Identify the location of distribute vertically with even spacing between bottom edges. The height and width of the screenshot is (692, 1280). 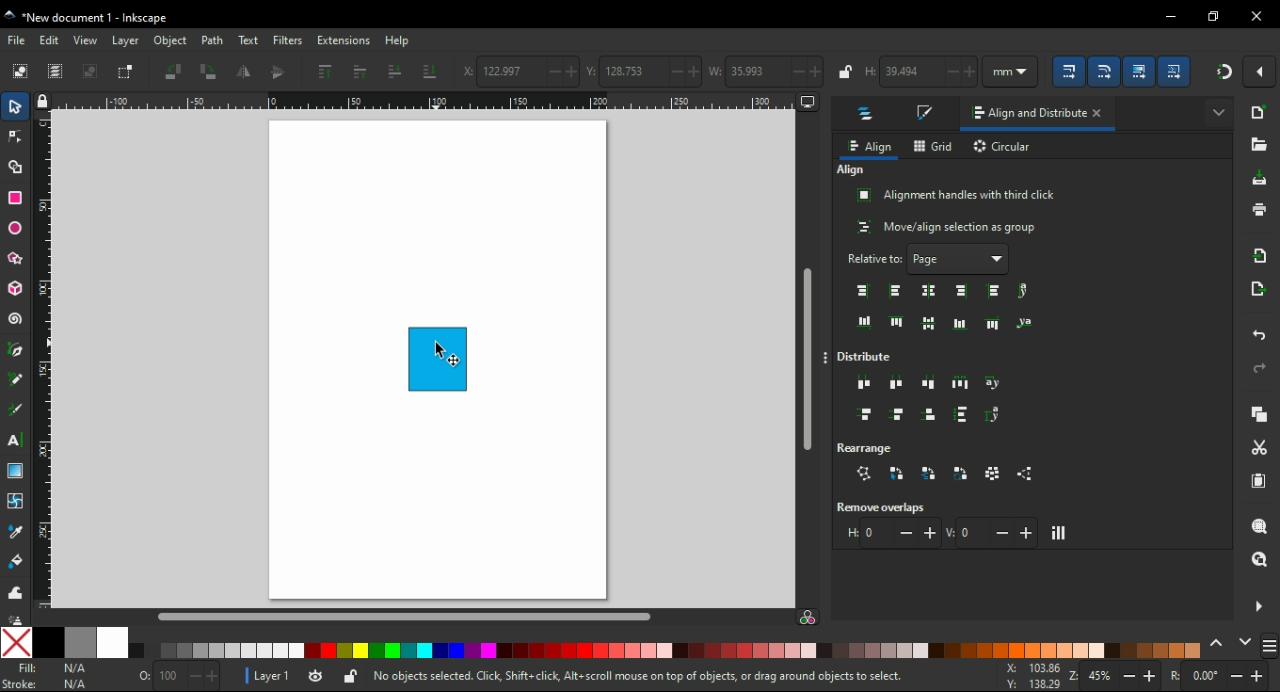
(928, 413).